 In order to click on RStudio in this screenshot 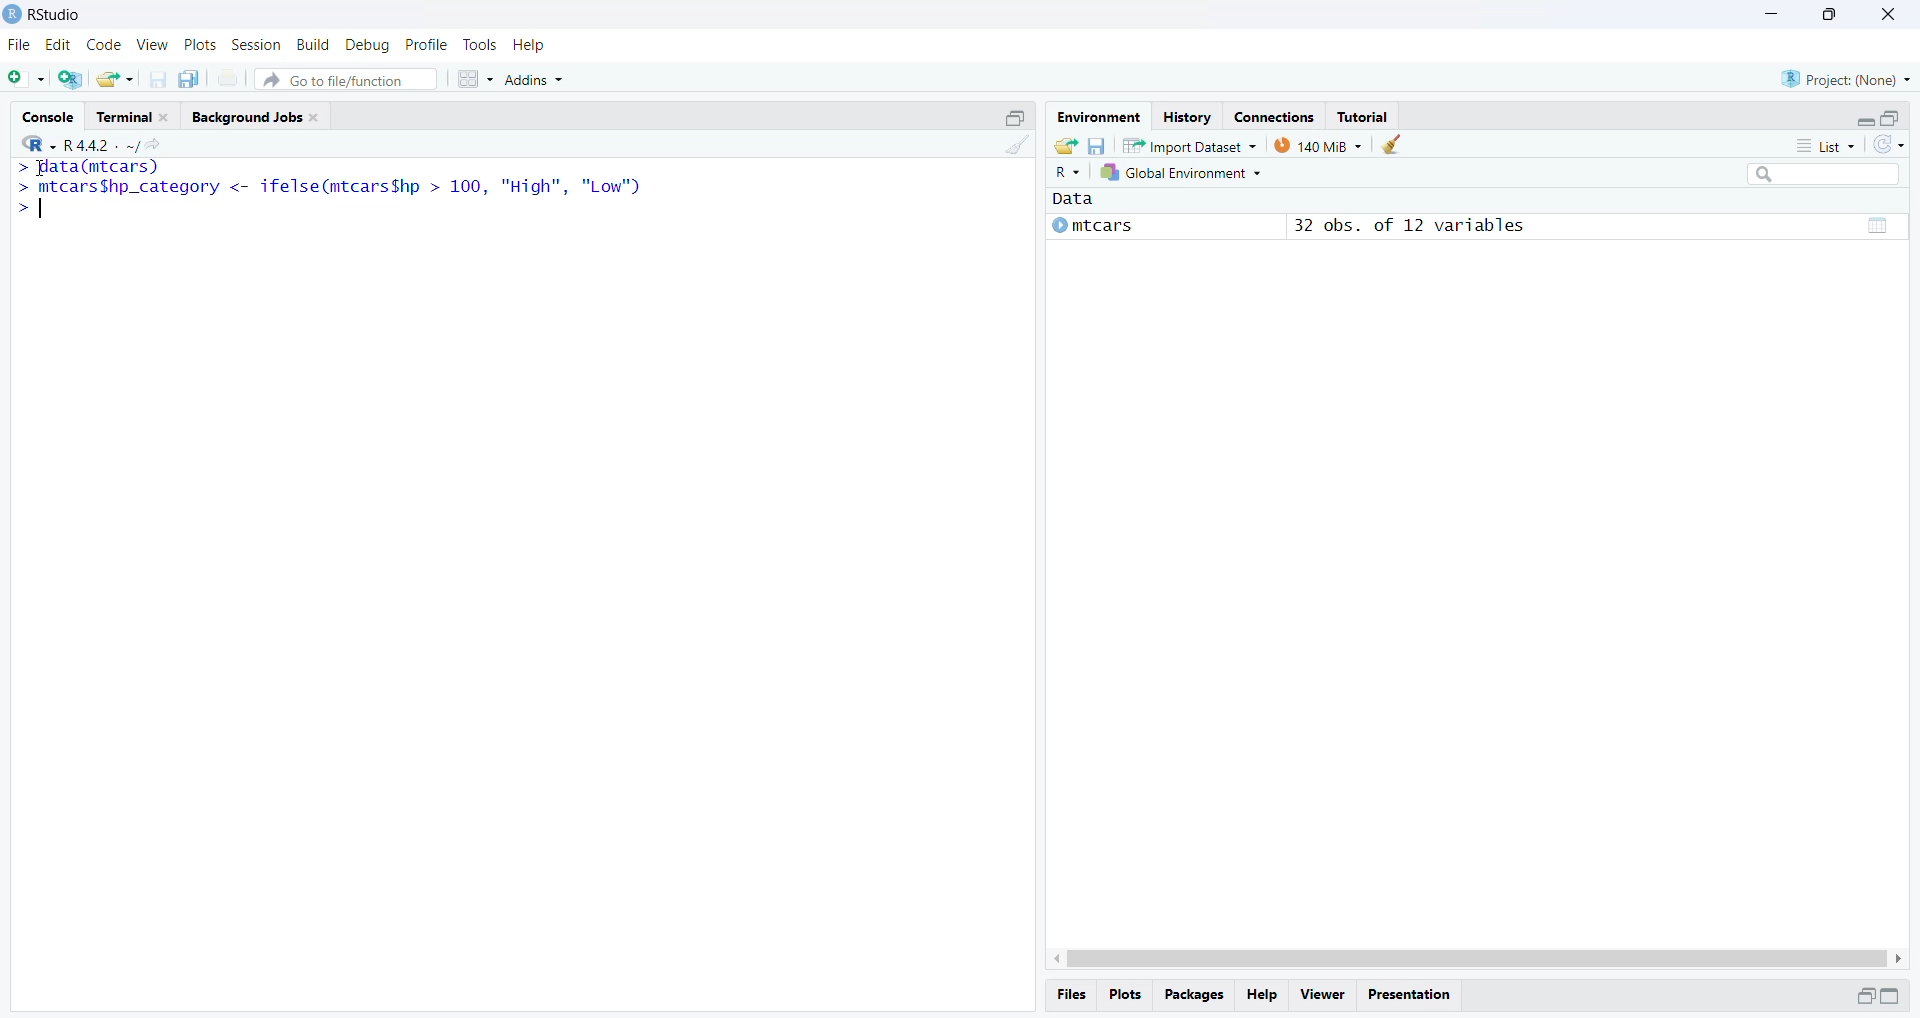, I will do `click(53, 15)`.